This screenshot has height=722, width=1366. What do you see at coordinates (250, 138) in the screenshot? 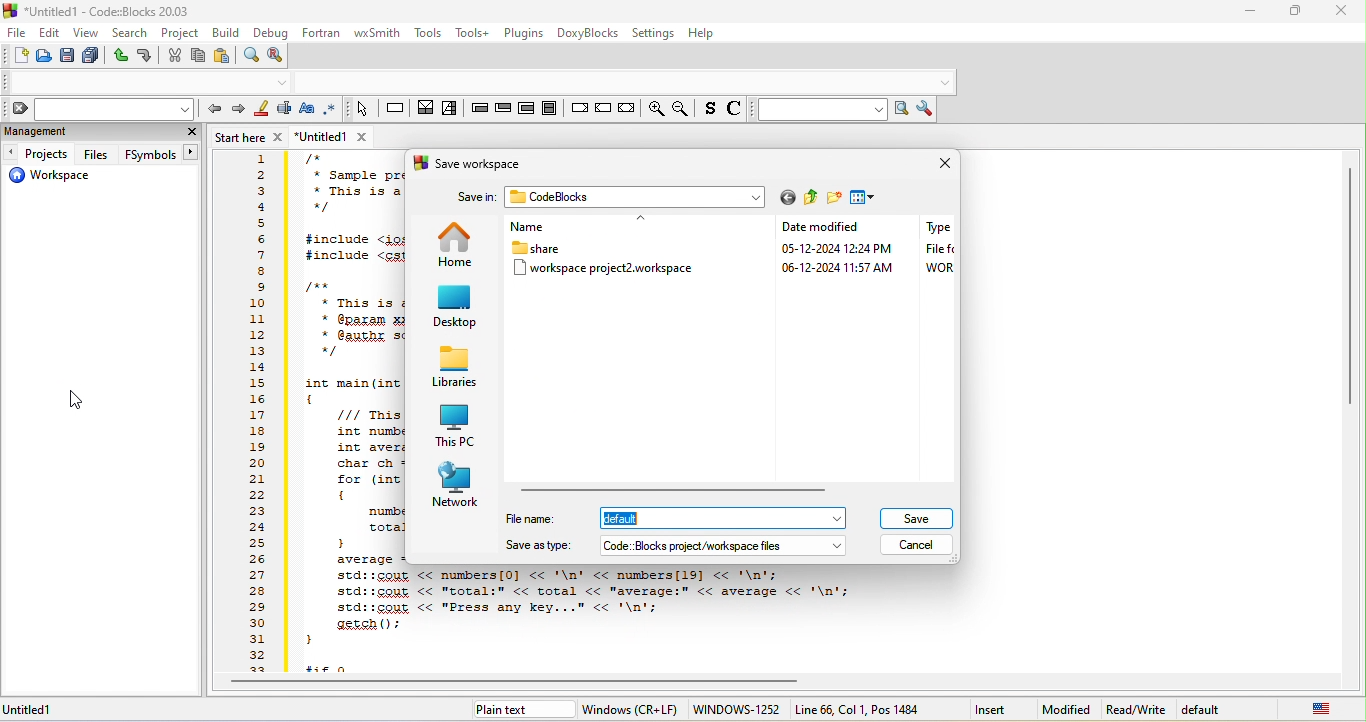
I see `start here` at bounding box center [250, 138].